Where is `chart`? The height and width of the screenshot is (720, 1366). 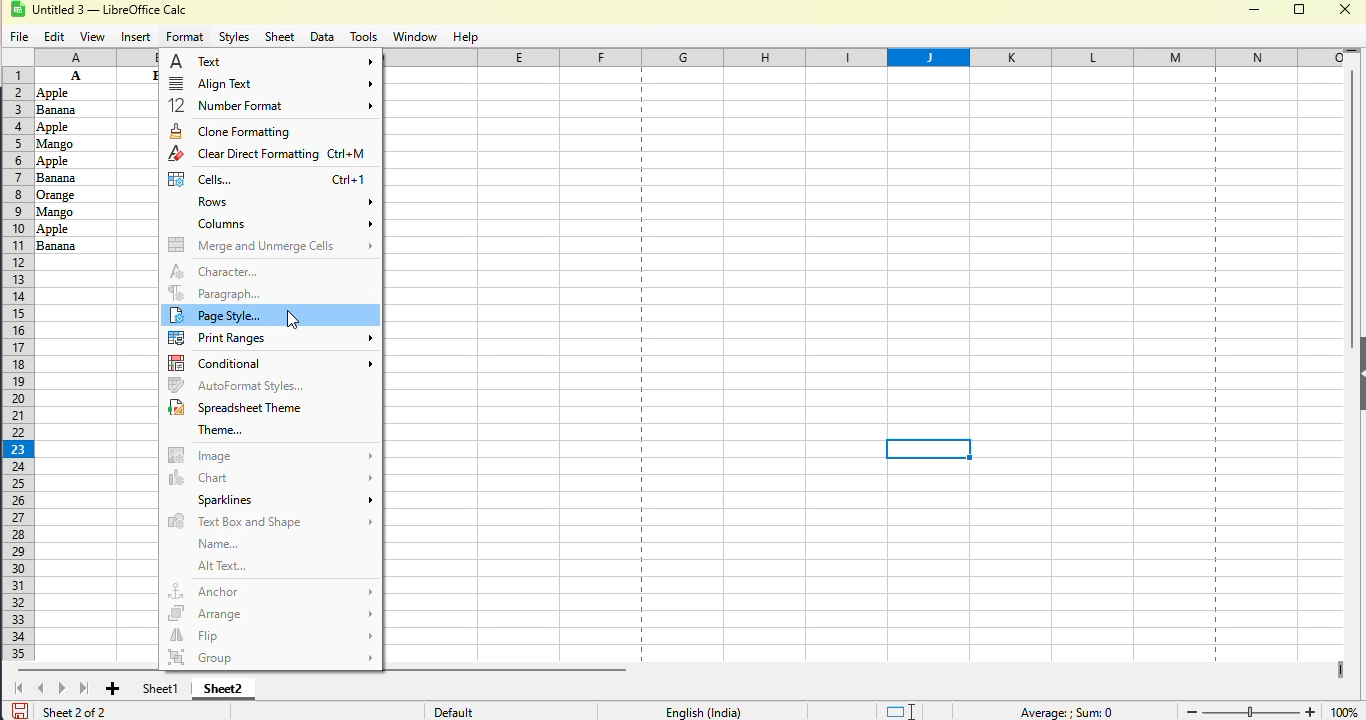
chart is located at coordinates (271, 478).